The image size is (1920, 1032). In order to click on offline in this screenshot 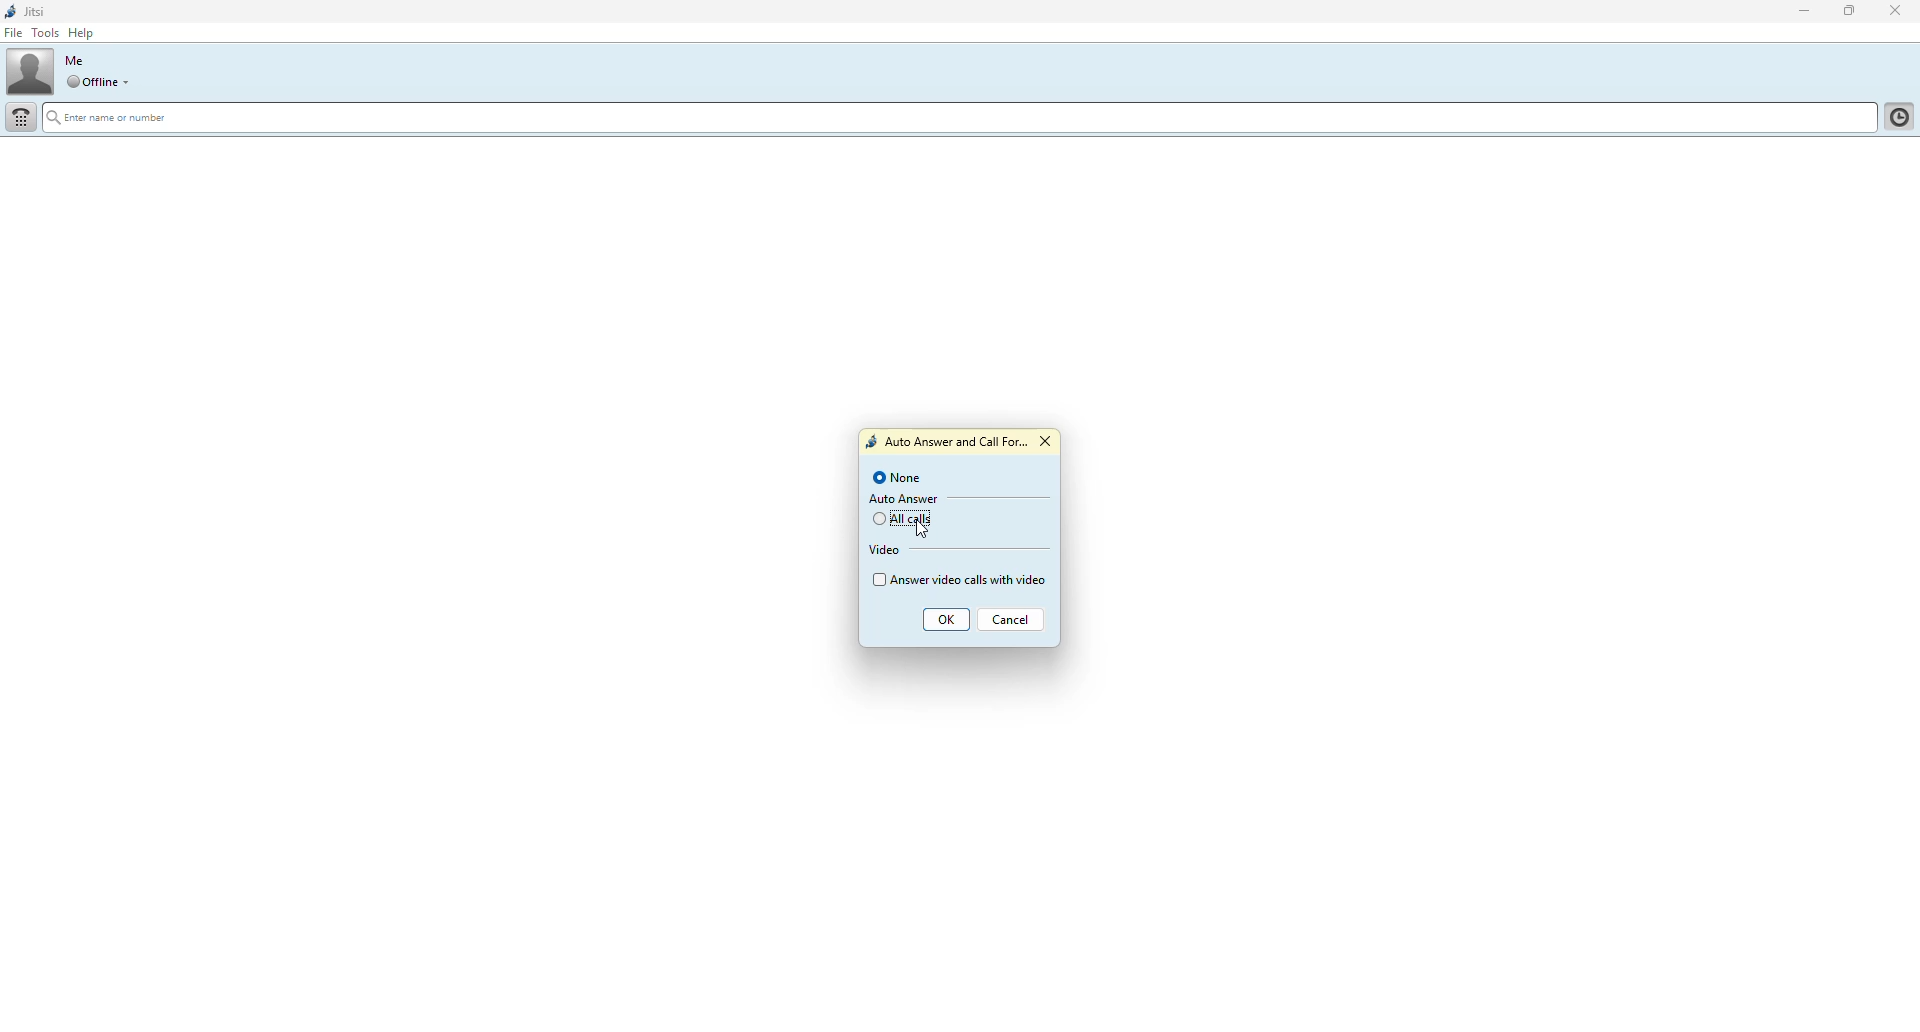, I will do `click(92, 82)`.